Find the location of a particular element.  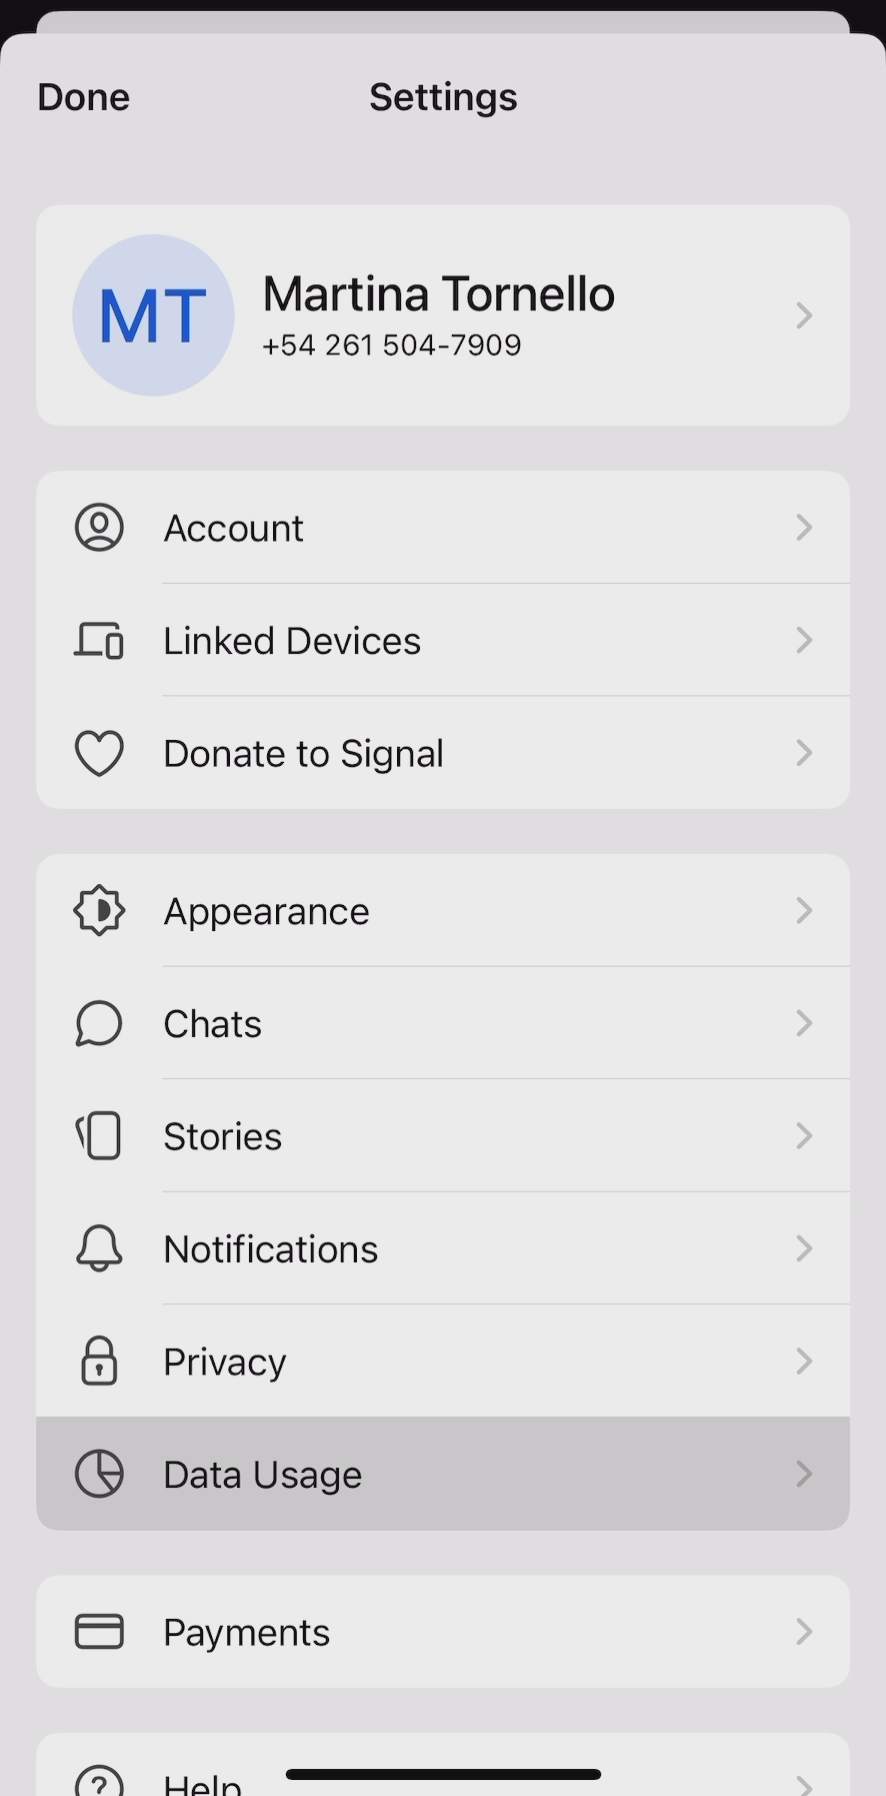

contact card is located at coordinates (444, 312).